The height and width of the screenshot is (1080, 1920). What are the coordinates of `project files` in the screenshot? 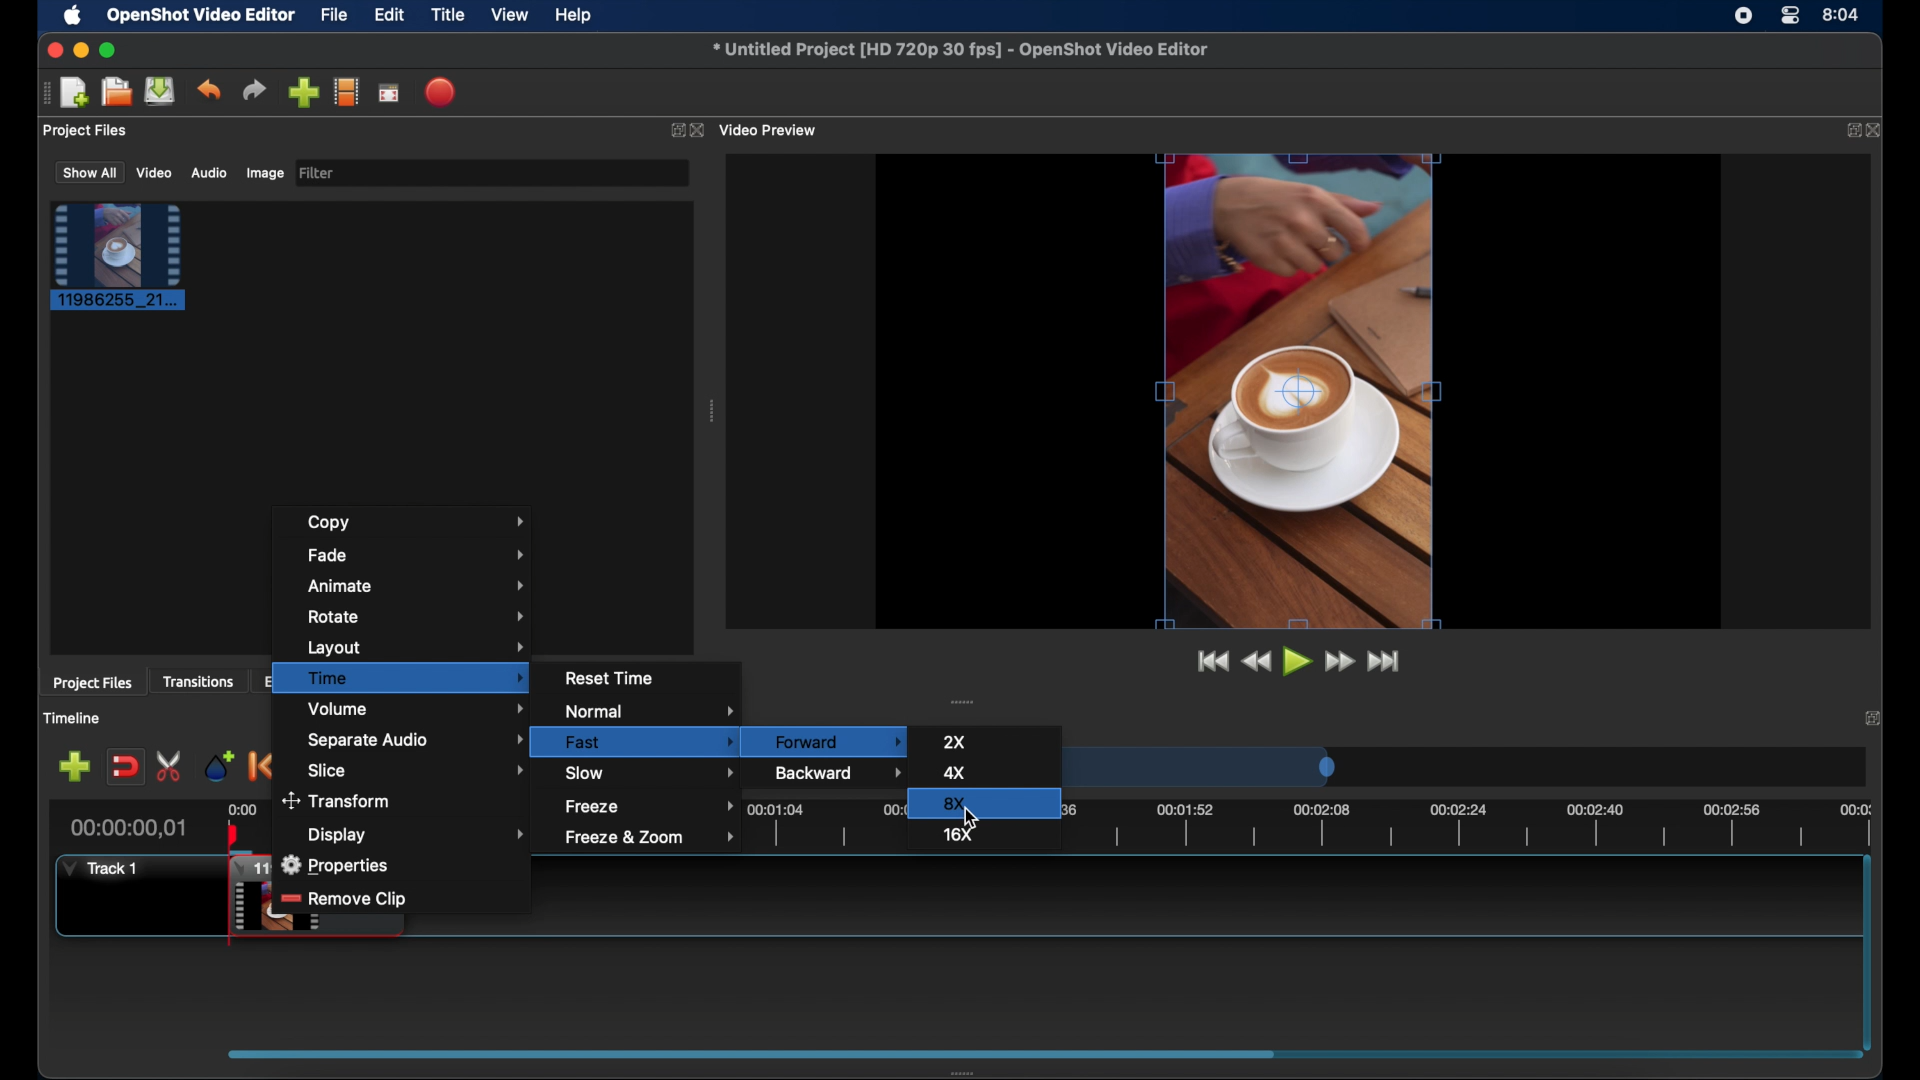 It's located at (93, 684).